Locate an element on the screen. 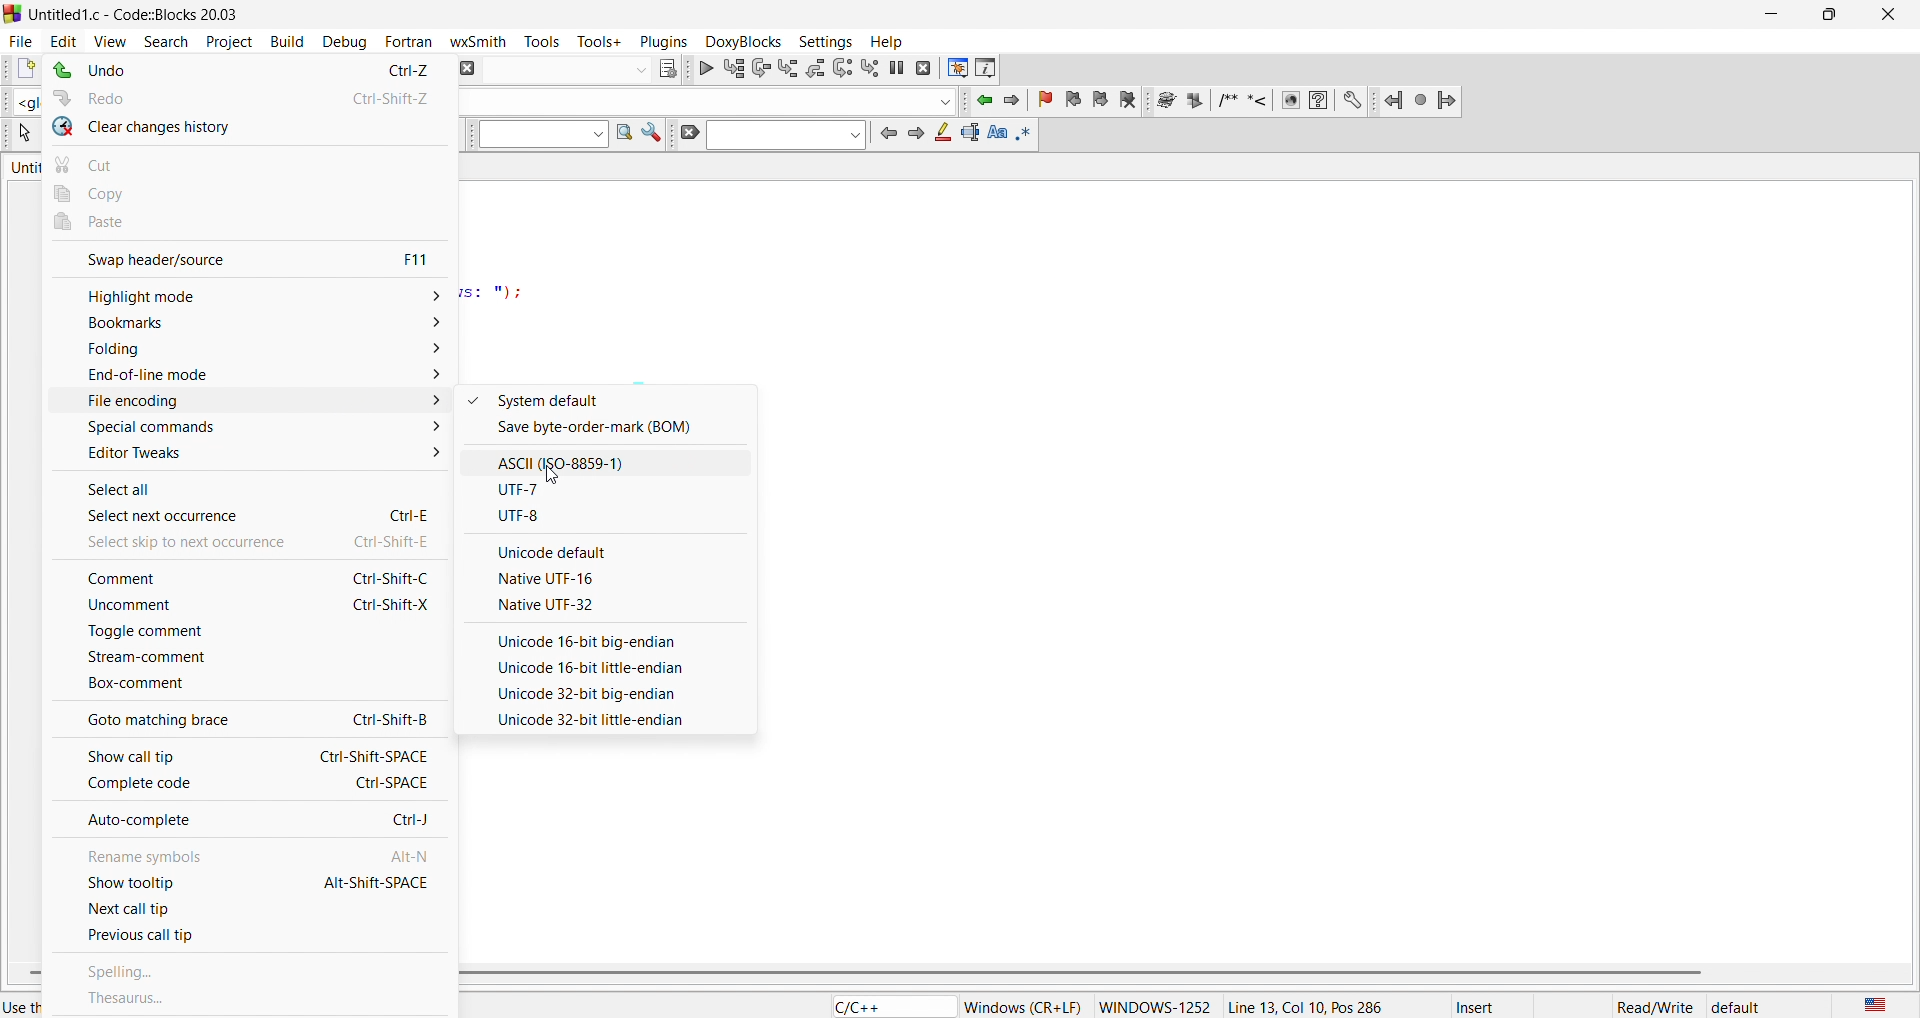 This screenshot has height=1018, width=1920. code blocks logo is located at coordinates (12, 15).